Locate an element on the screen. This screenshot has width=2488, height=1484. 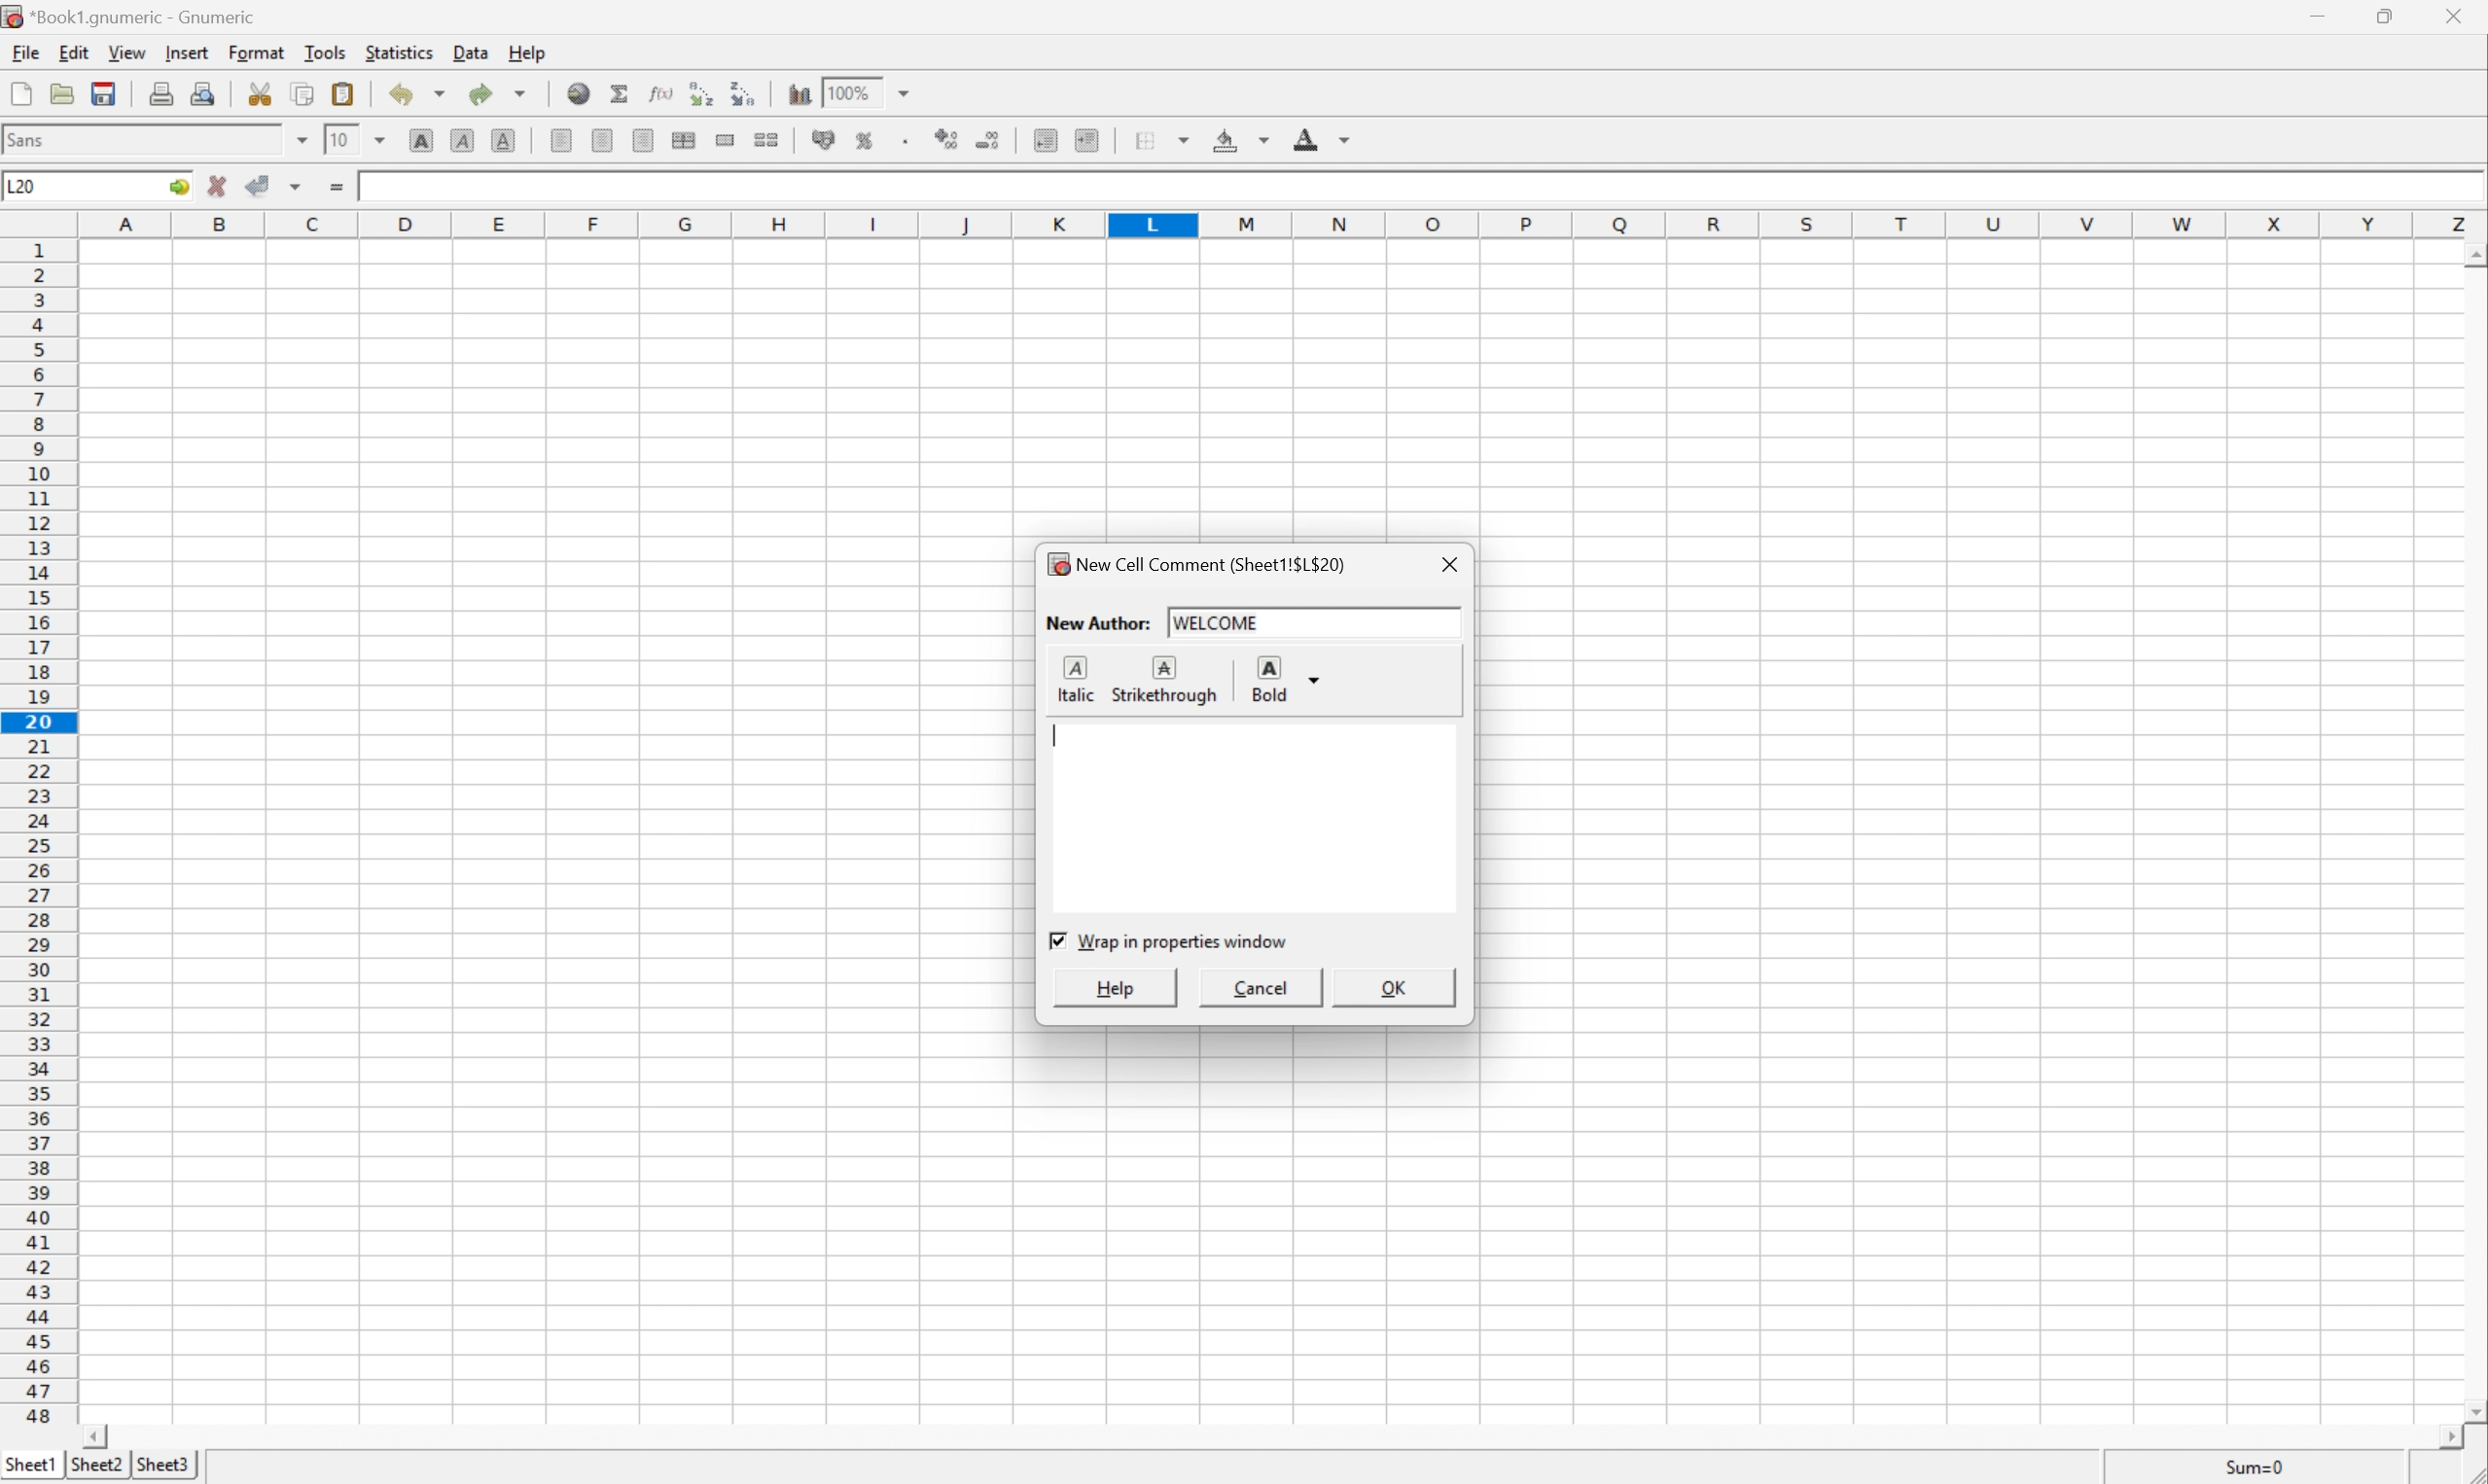
Scroll Right is located at coordinates (2437, 1437).